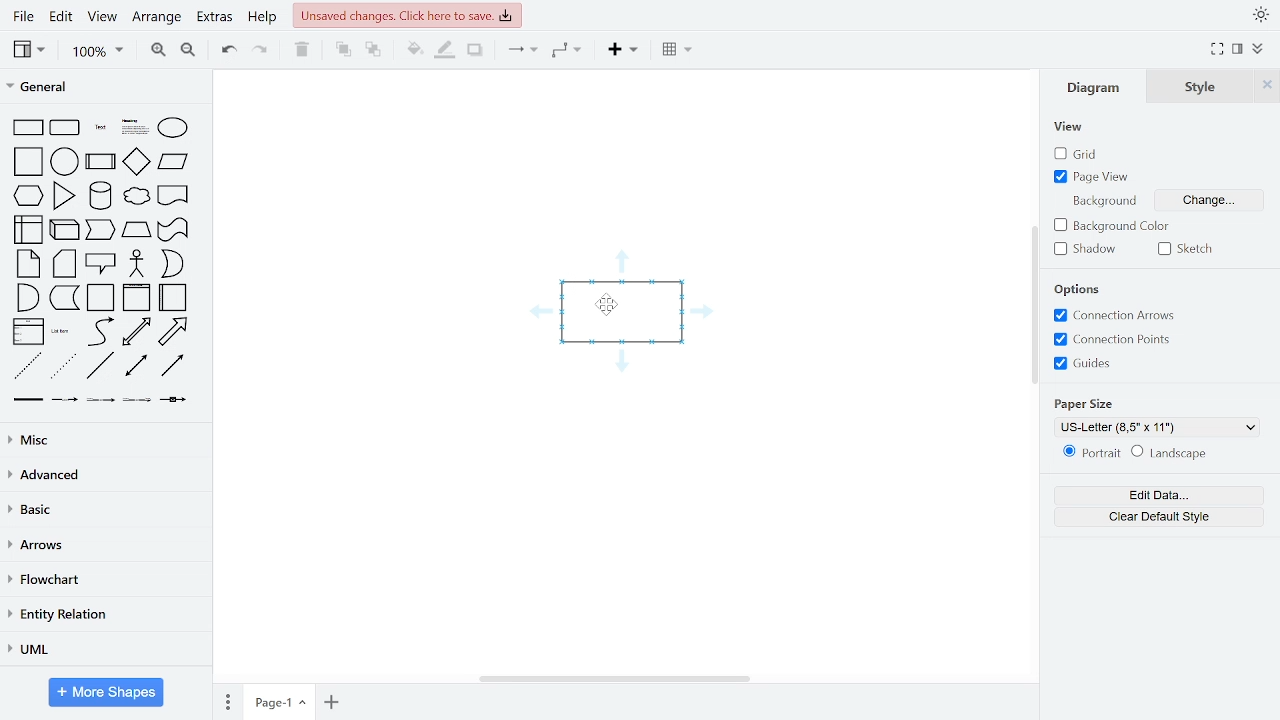 This screenshot has width=1280, height=720. Describe the element at coordinates (100, 332) in the screenshot. I see `curve` at that location.